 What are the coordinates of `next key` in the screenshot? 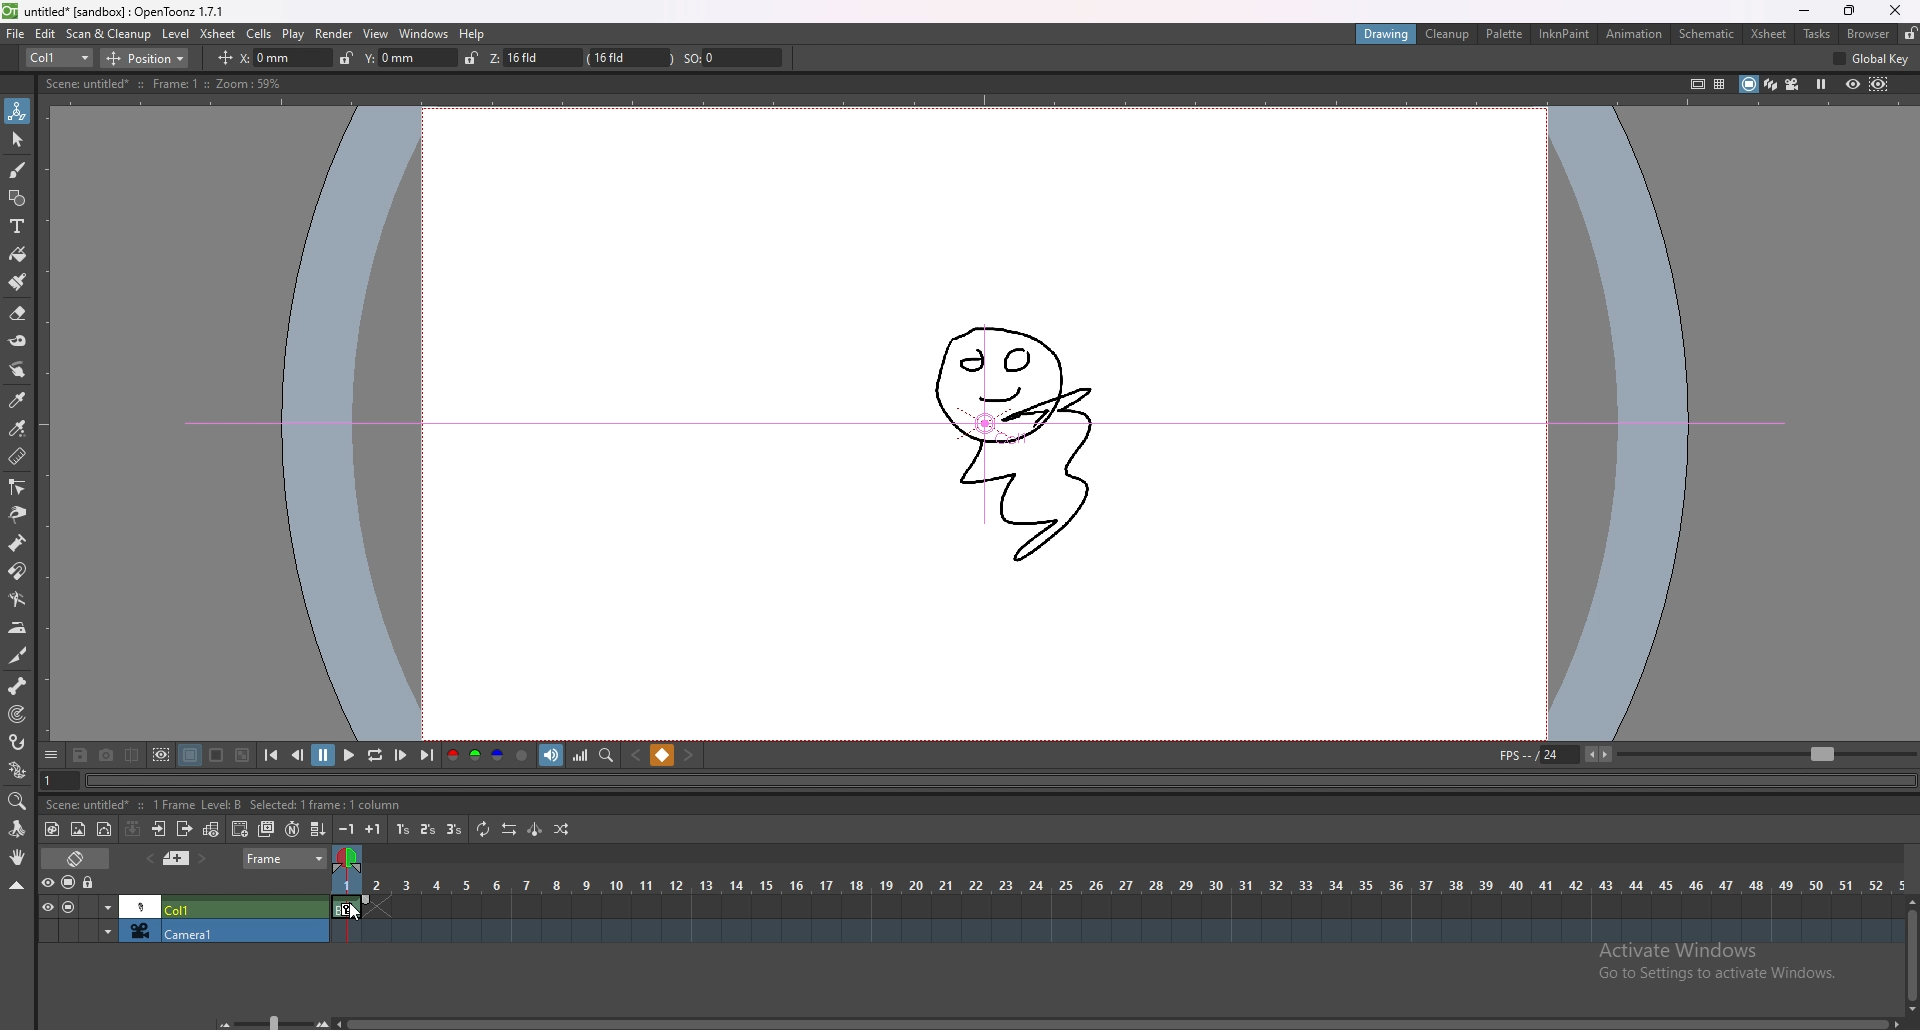 It's located at (688, 756).